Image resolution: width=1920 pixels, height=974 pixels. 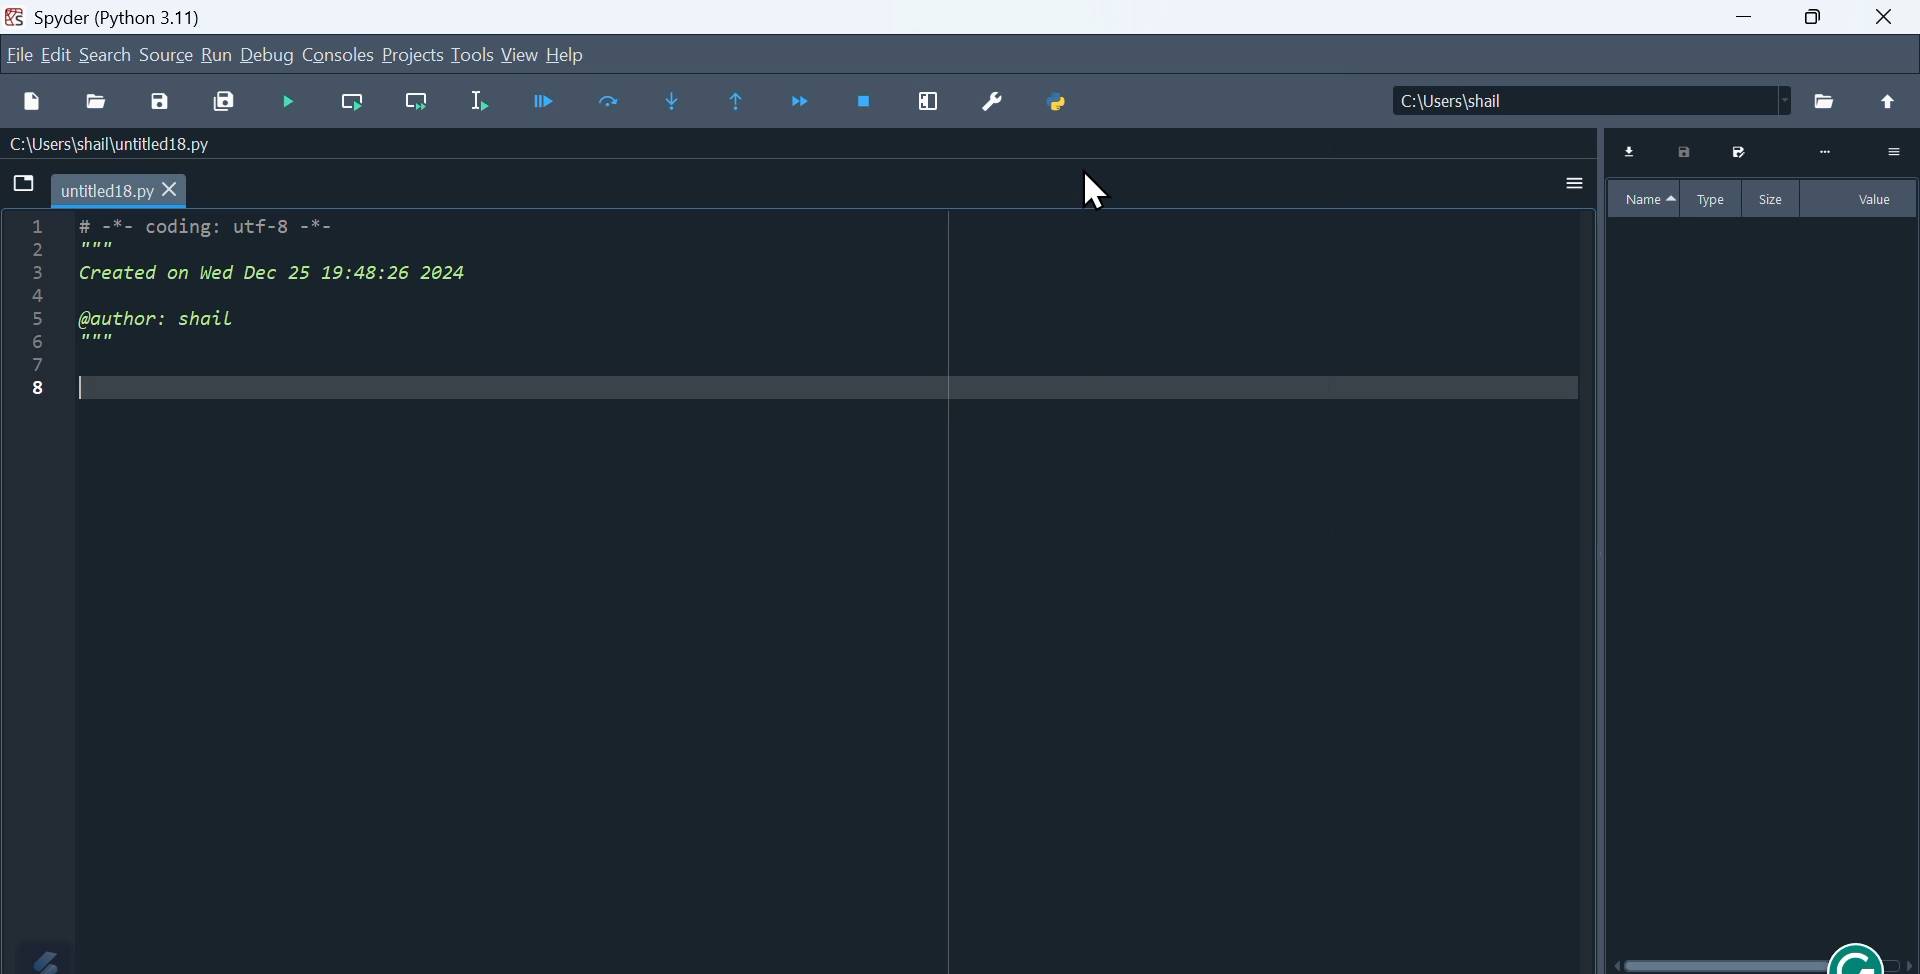 What do you see at coordinates (523, 53) in the screenshot?
I see `view` at bounding box center [523, 53].